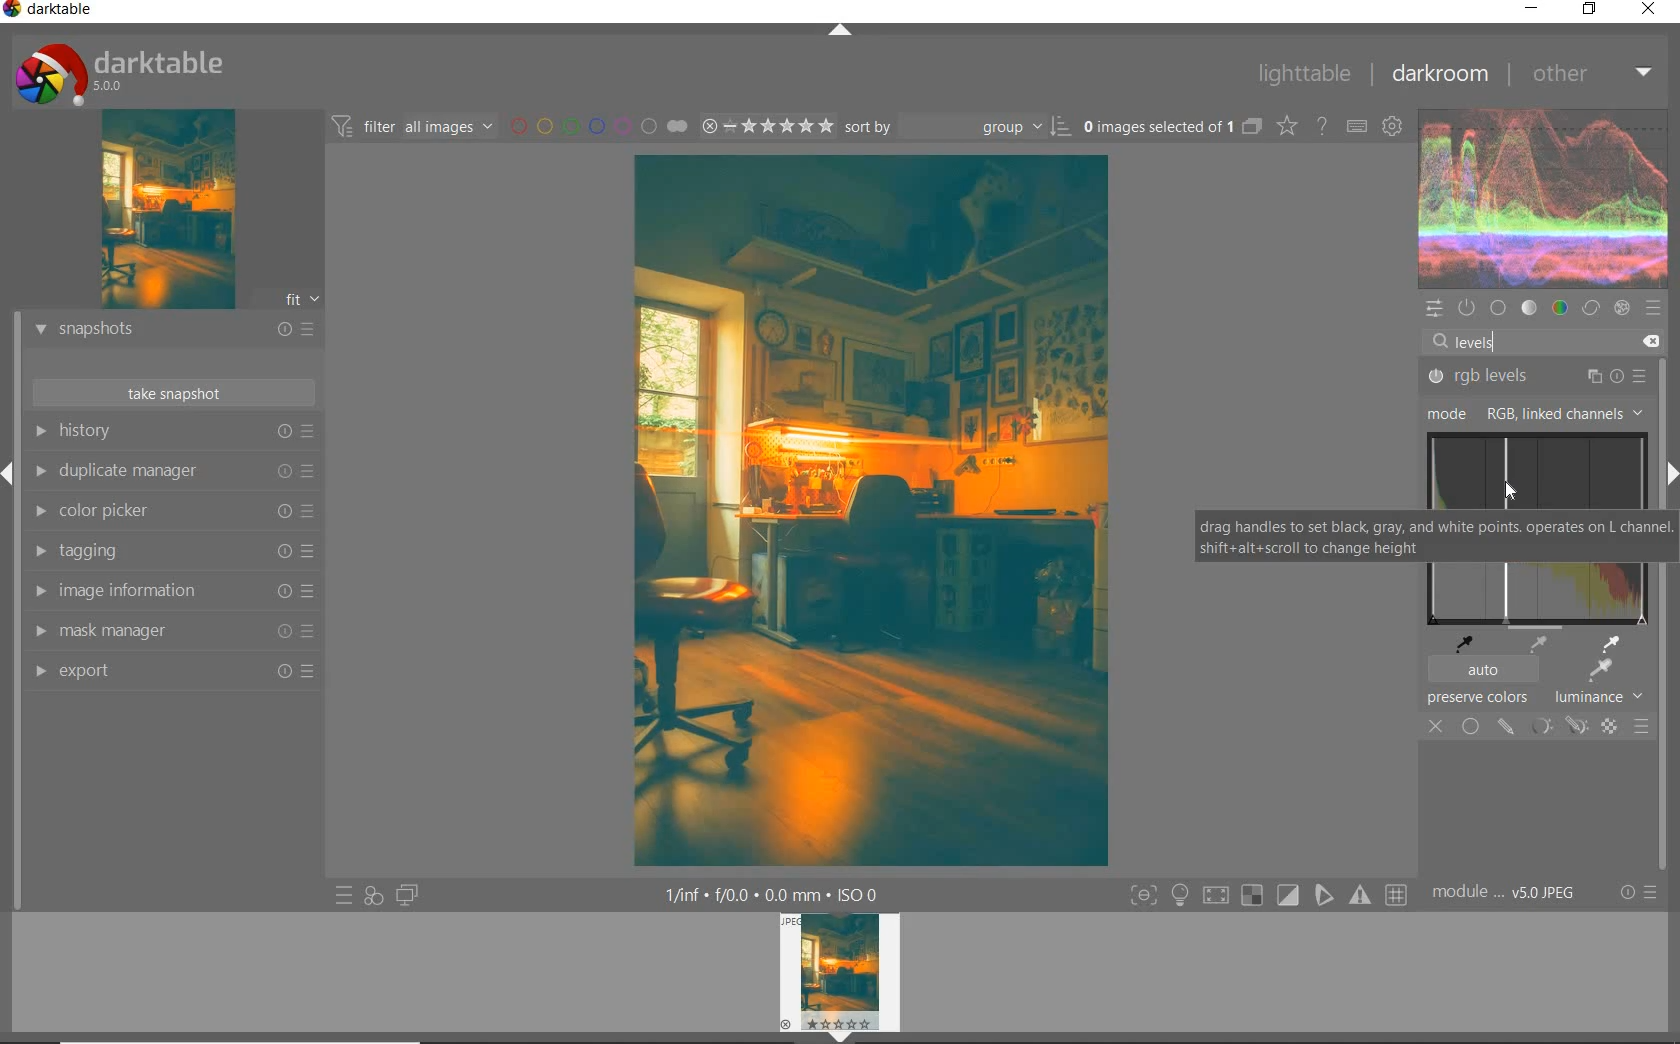  Describe the element at coordinates (345, 894) in the screenshot. I see `quick access to presets` at that location.